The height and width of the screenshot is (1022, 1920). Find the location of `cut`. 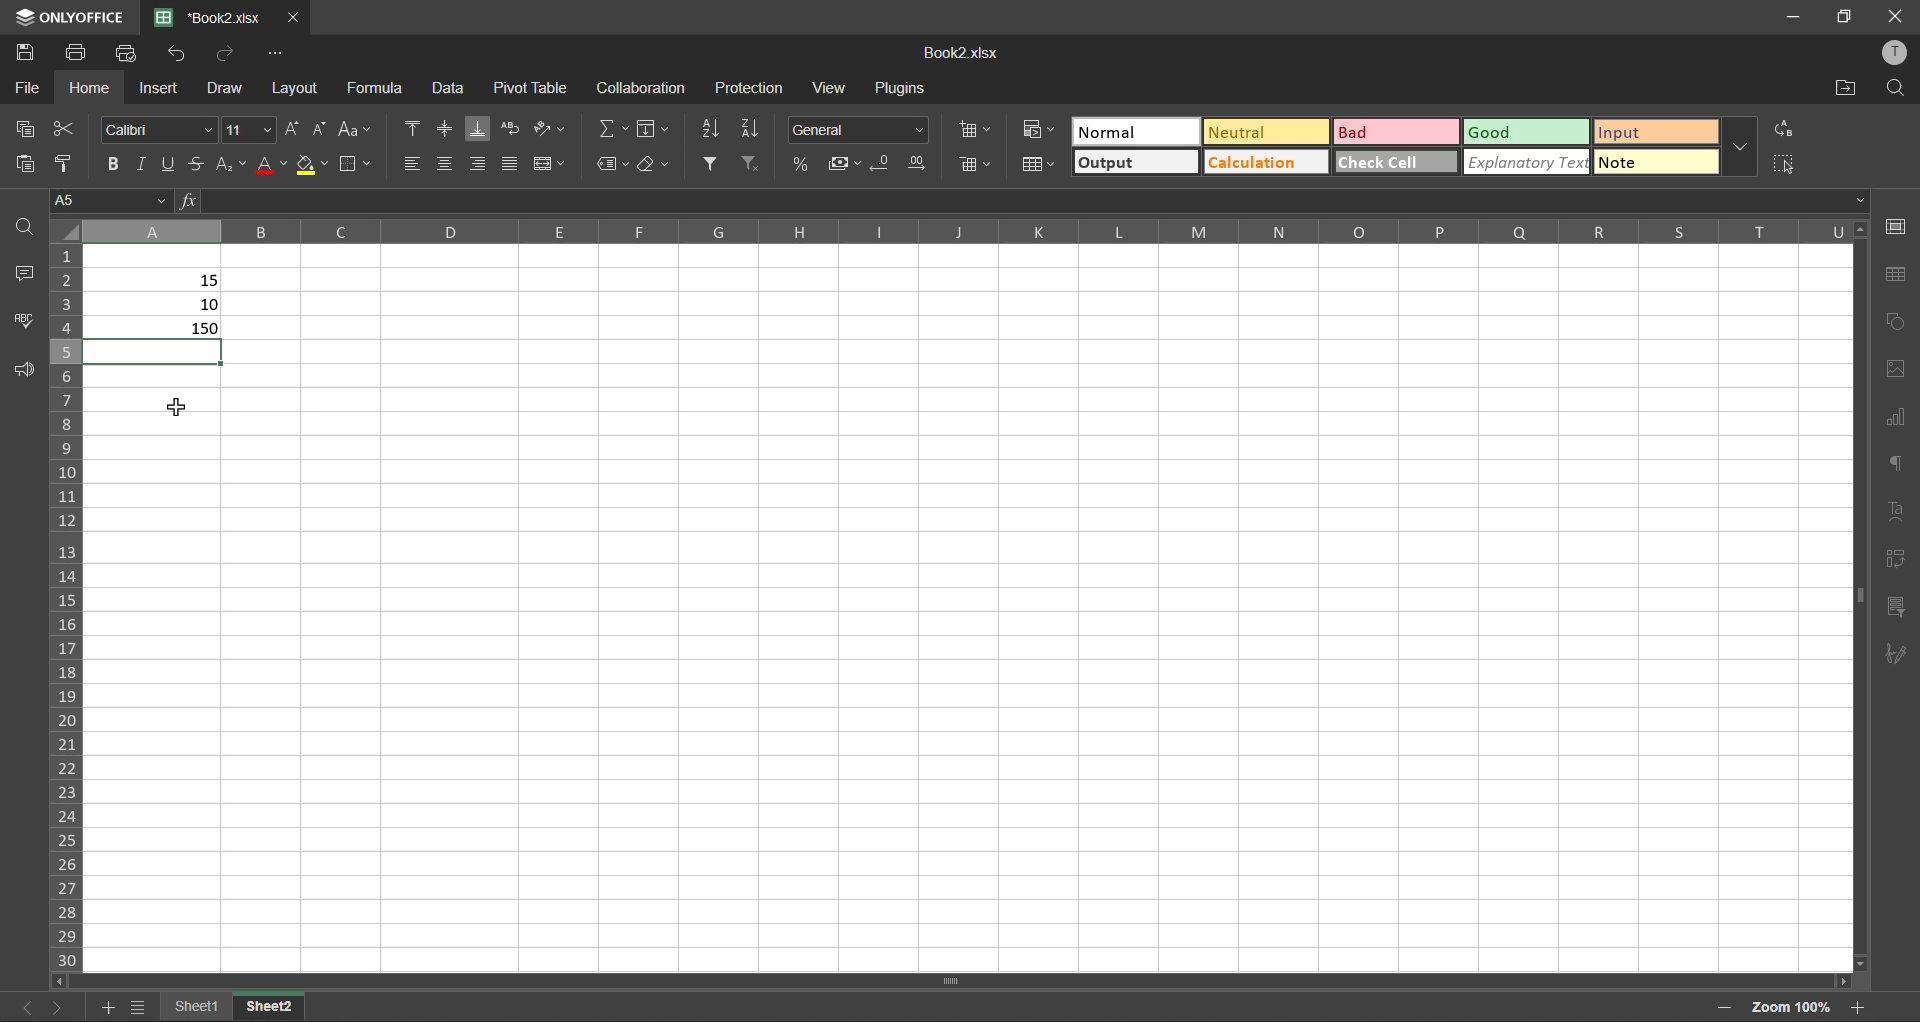

cut is located at coordinates (62, 130).